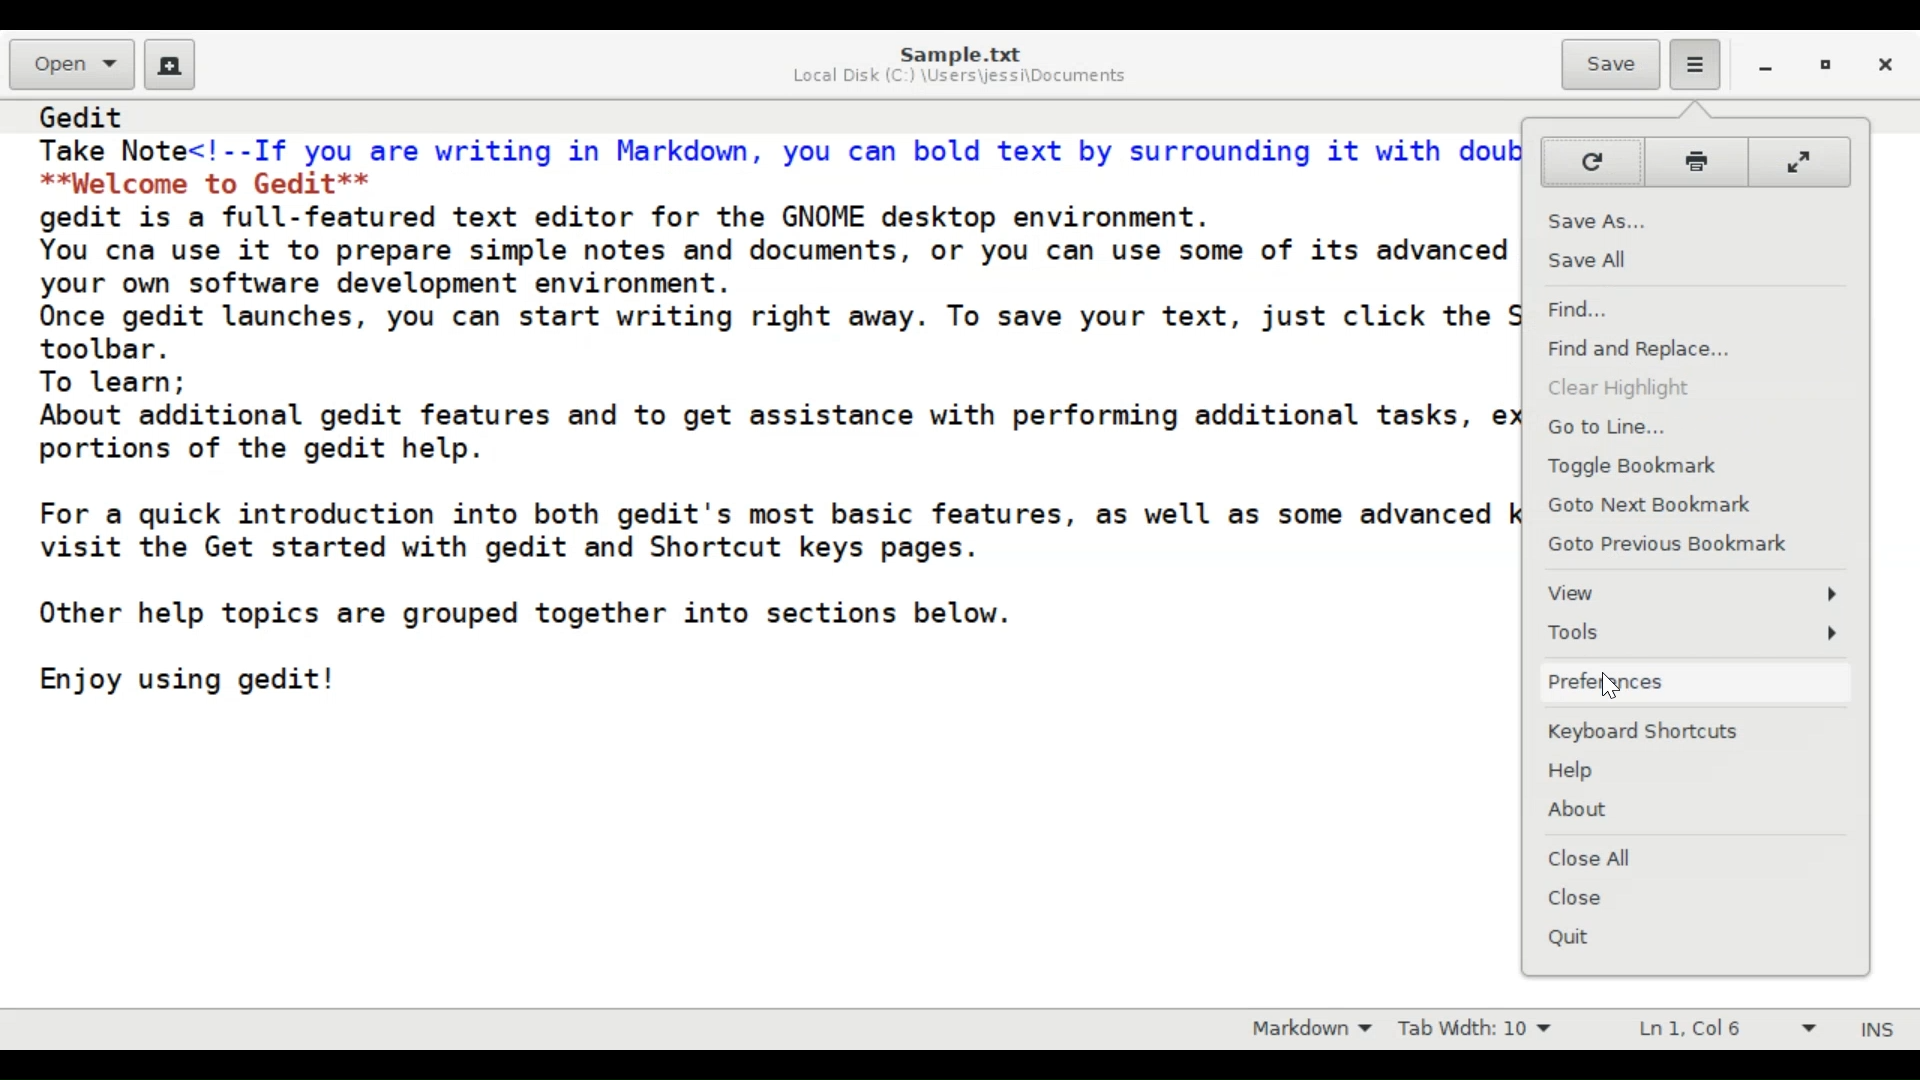 The image size is (1920, 1080). Describe the element at coordinates (1697, 467) in the screenshot. I see `Toggle bookmark` at that location.